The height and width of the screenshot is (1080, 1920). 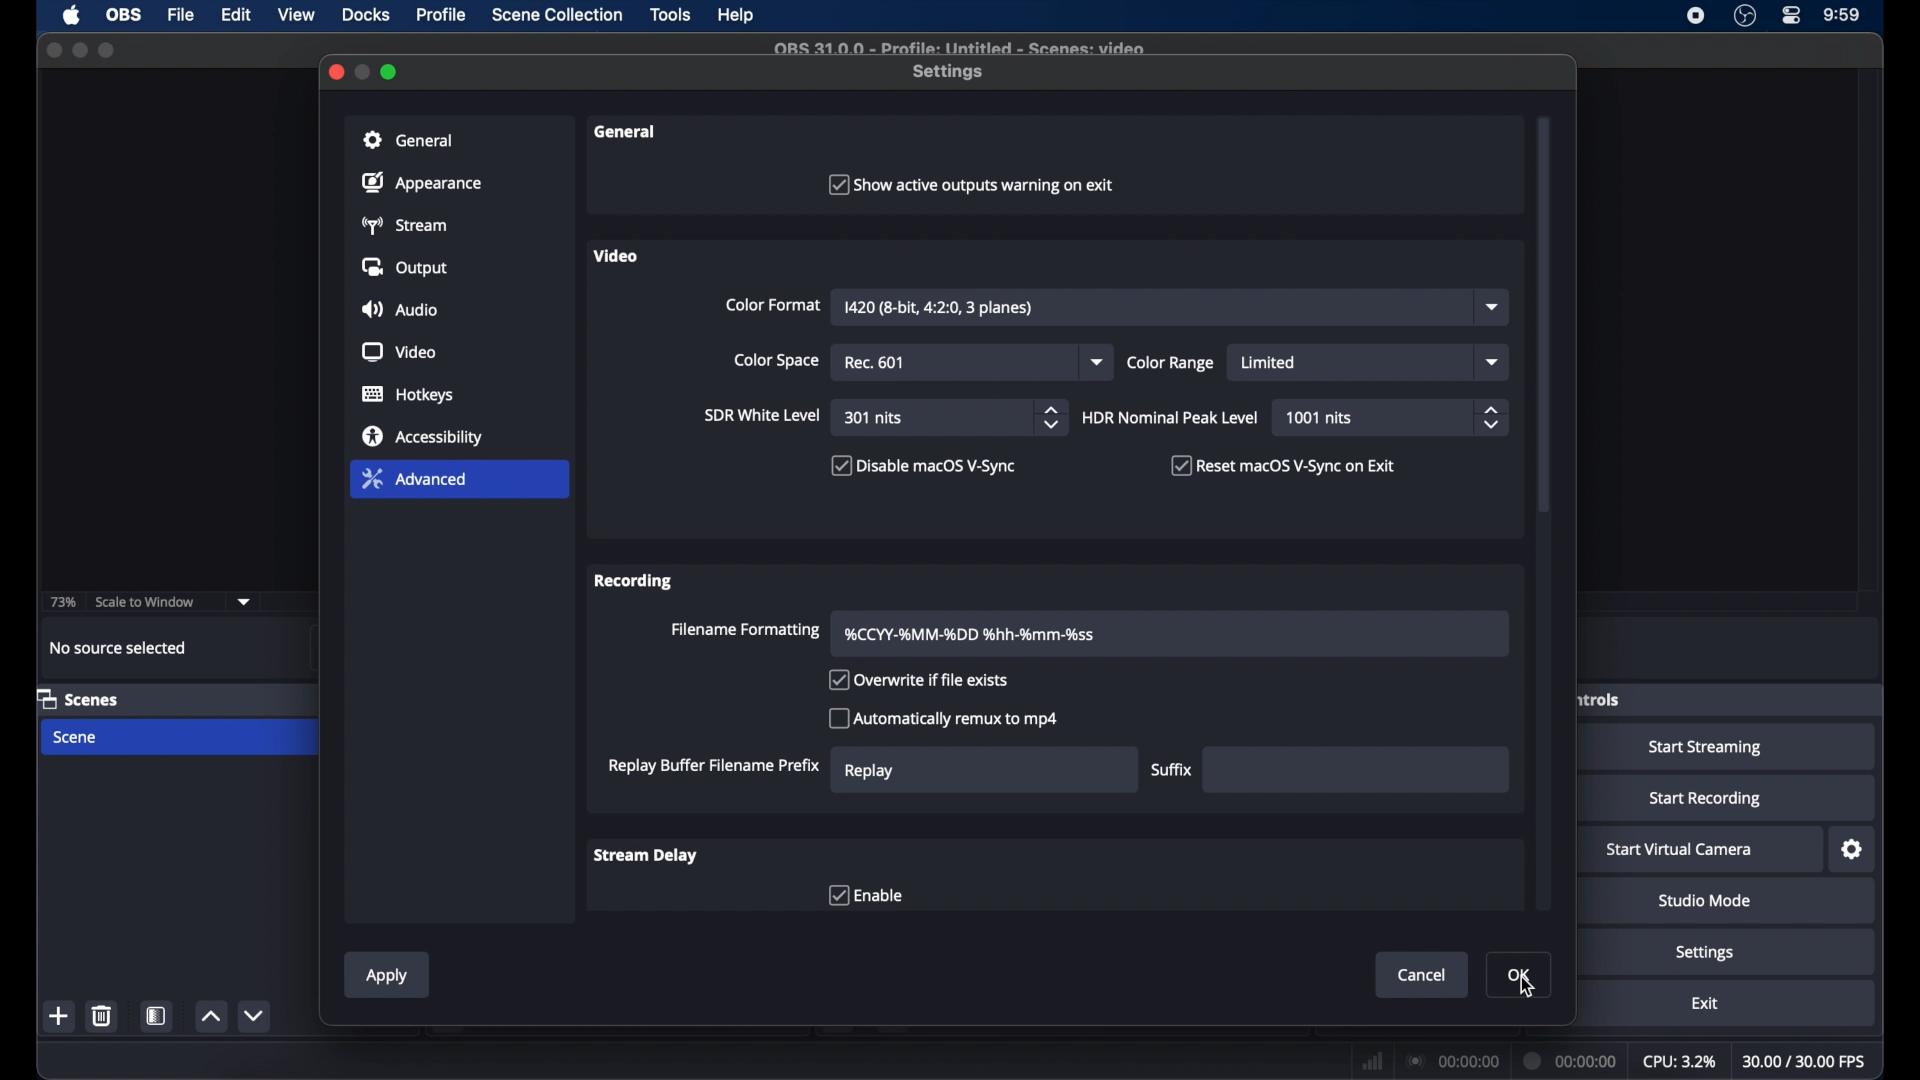 I want to click on color format, so click(x=773, y=304).